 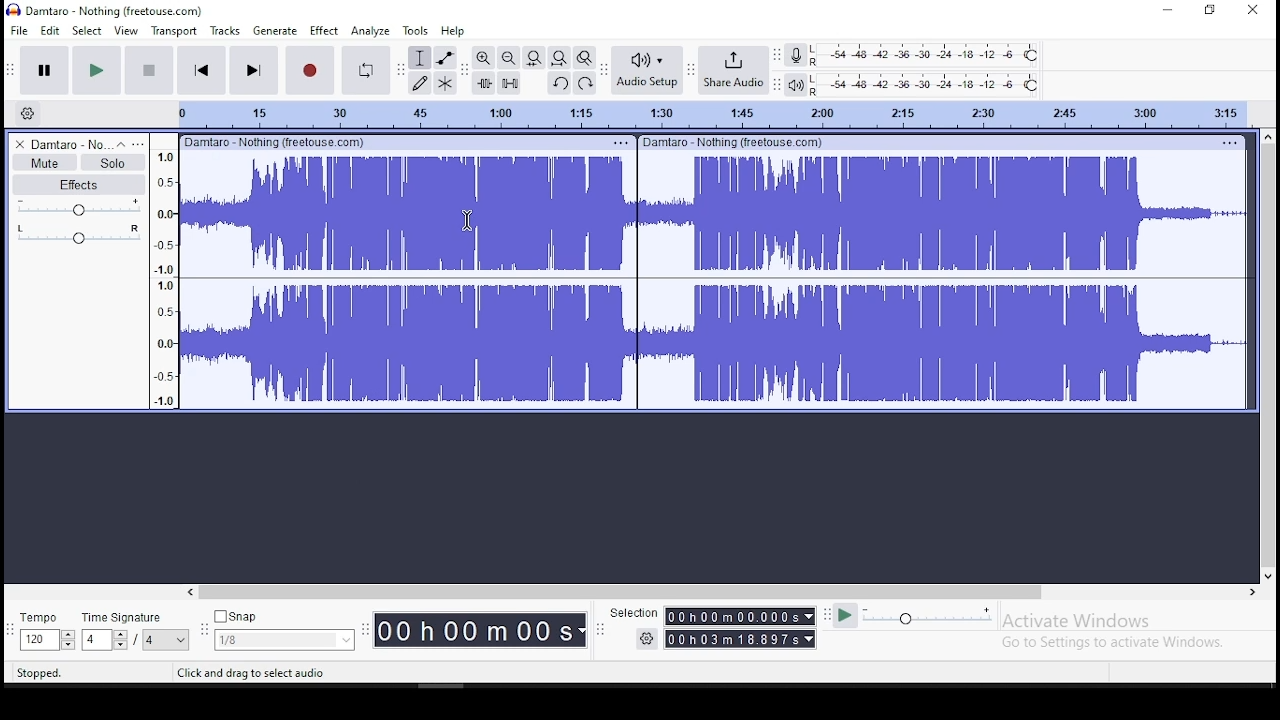 What do you see at coordinates (453, 30) in the screenshot?
I see `help` at bounding box center [453, 30].